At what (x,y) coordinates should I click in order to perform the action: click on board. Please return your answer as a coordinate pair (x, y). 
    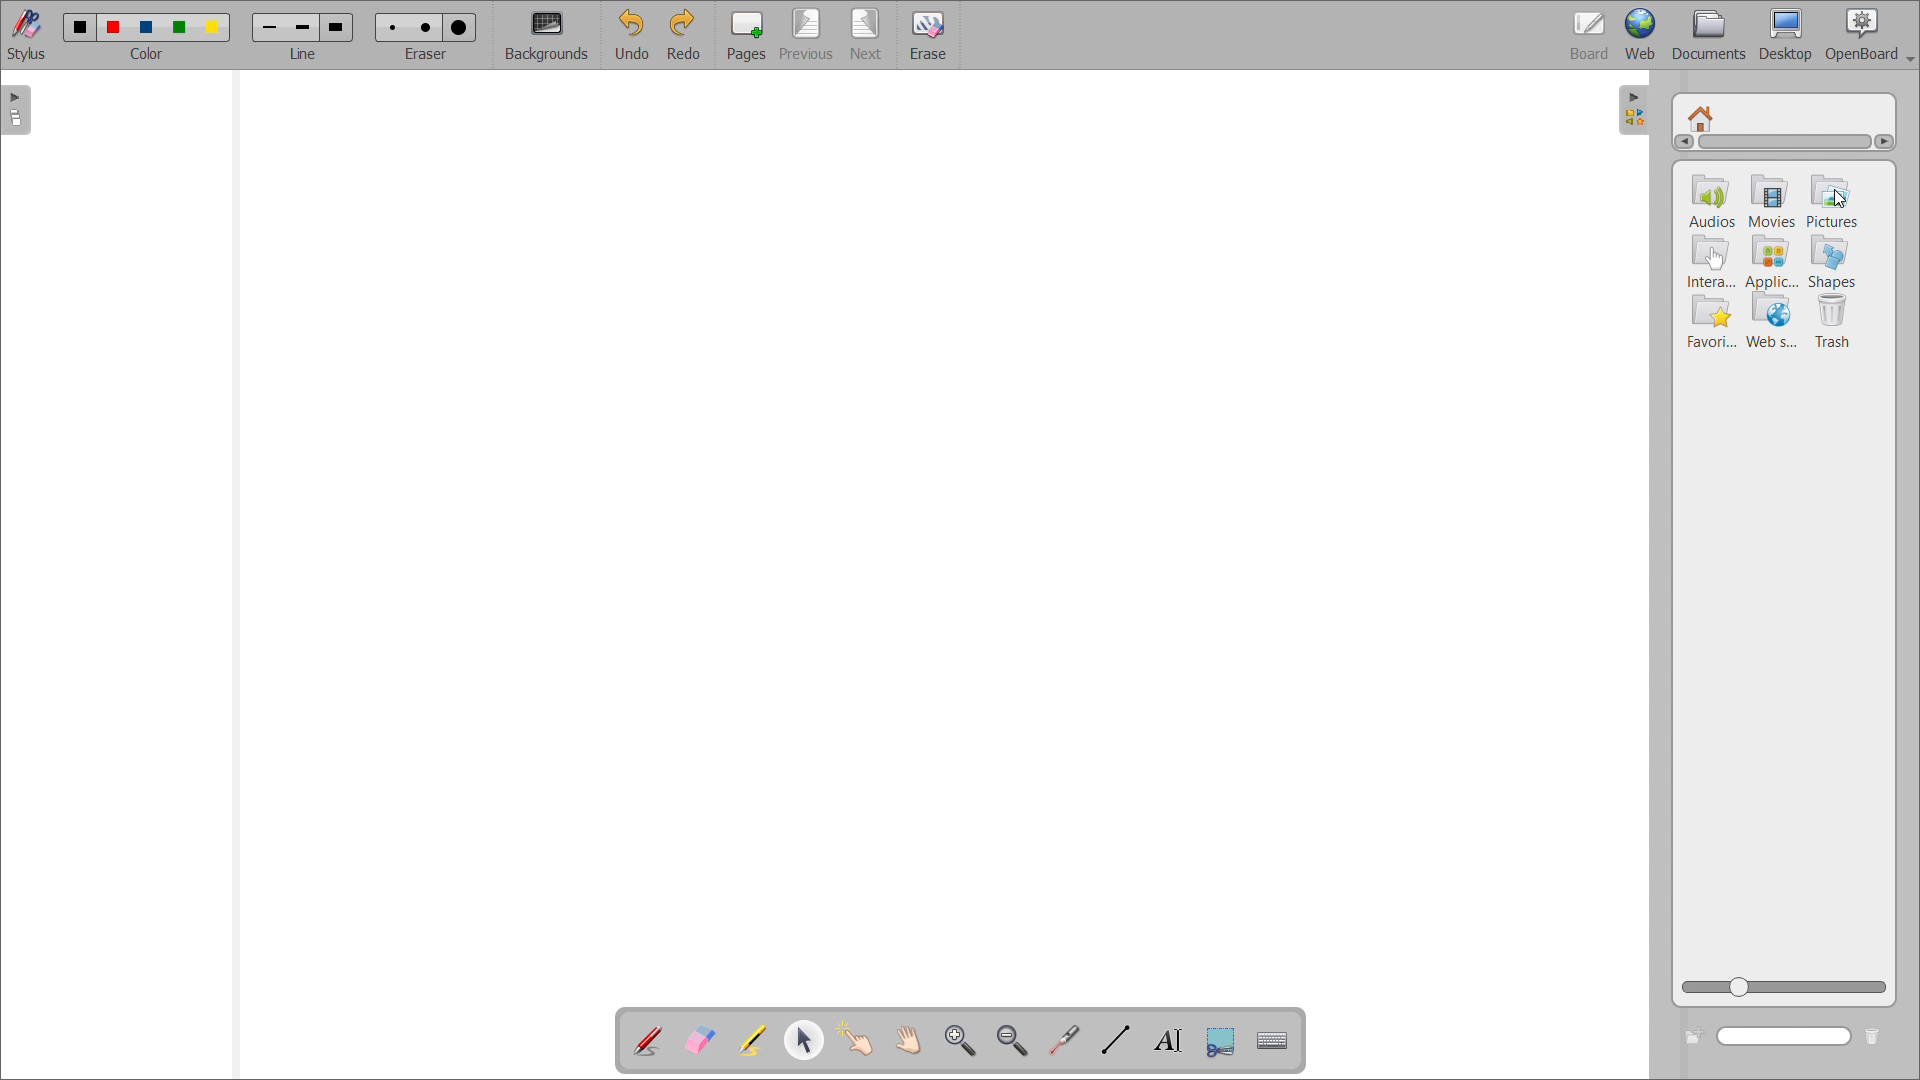
    Looking at the image, I should click on (1590, 35).